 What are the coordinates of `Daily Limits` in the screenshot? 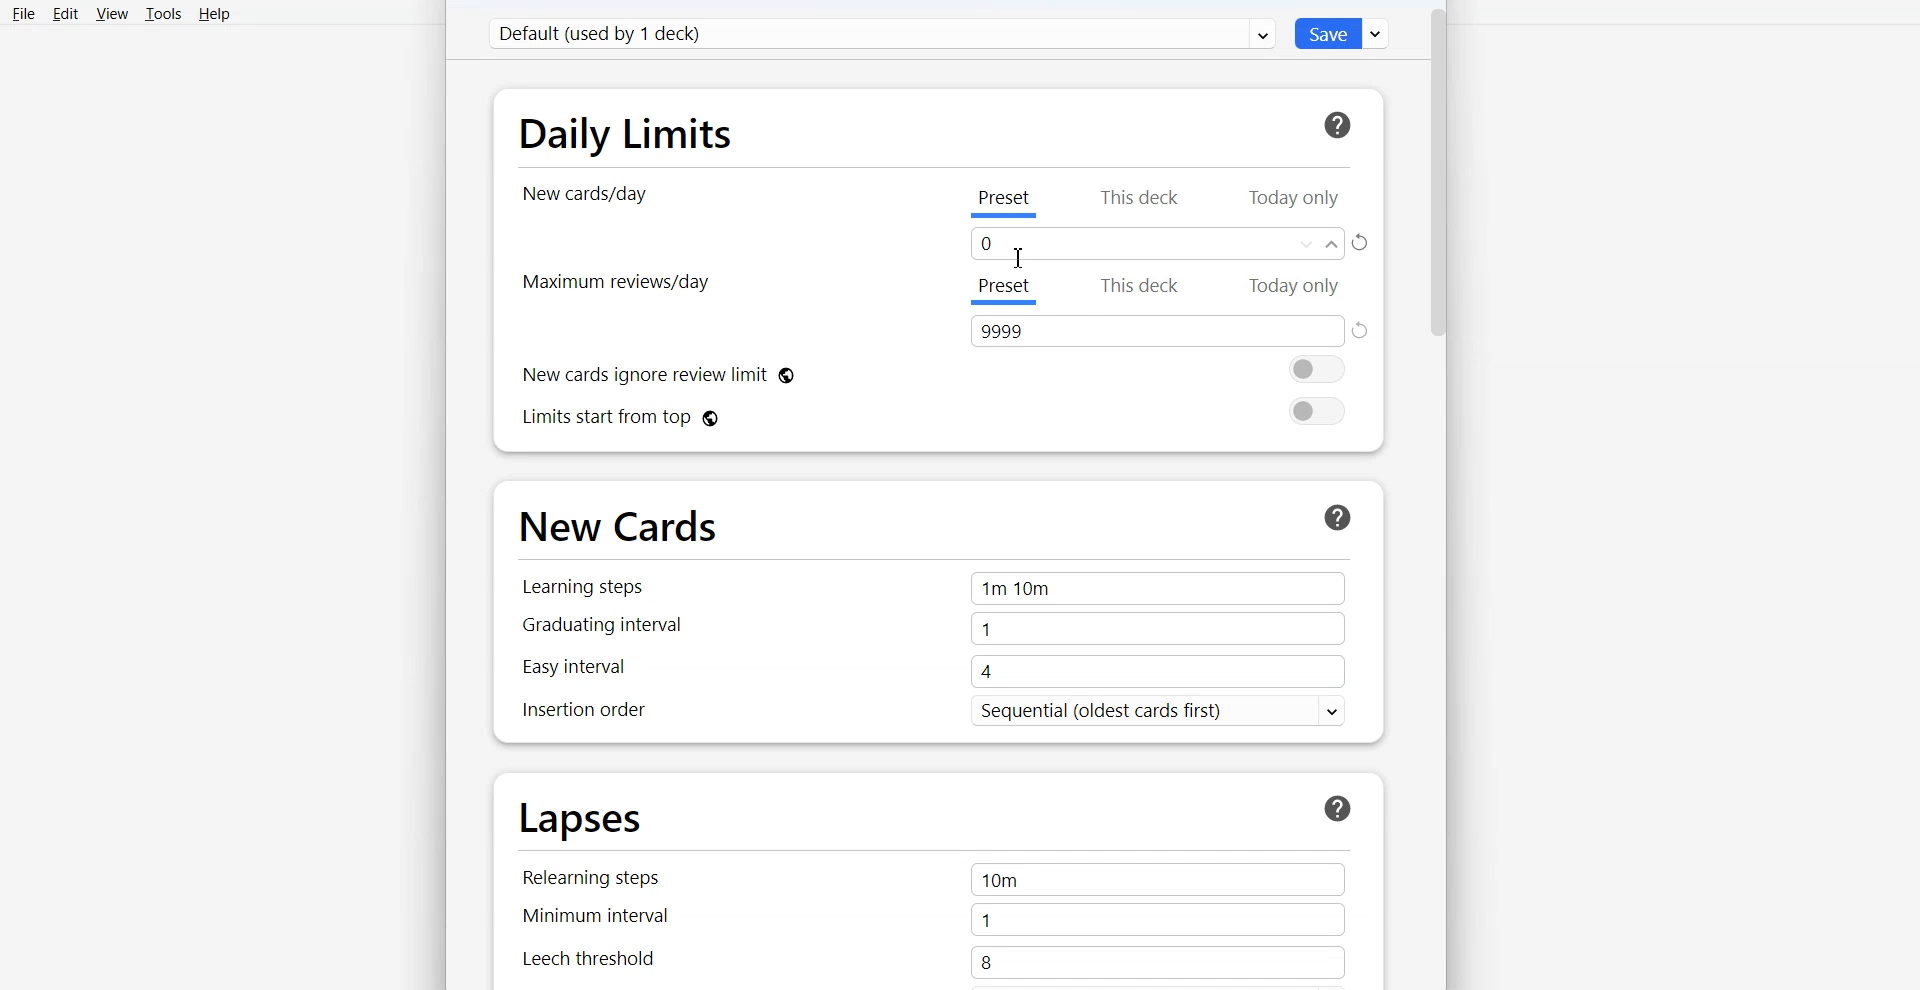 It's located at (625, 130).